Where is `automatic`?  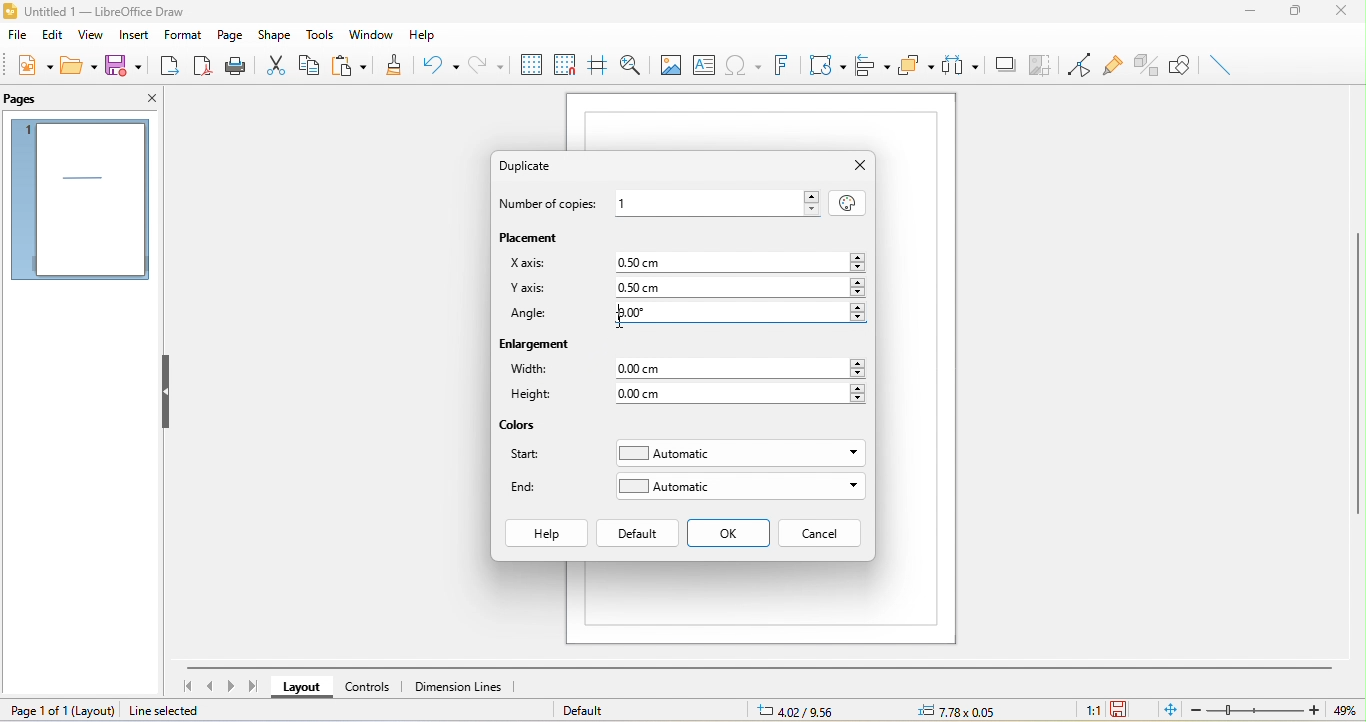
automatic is located at coordinates (738, 454).